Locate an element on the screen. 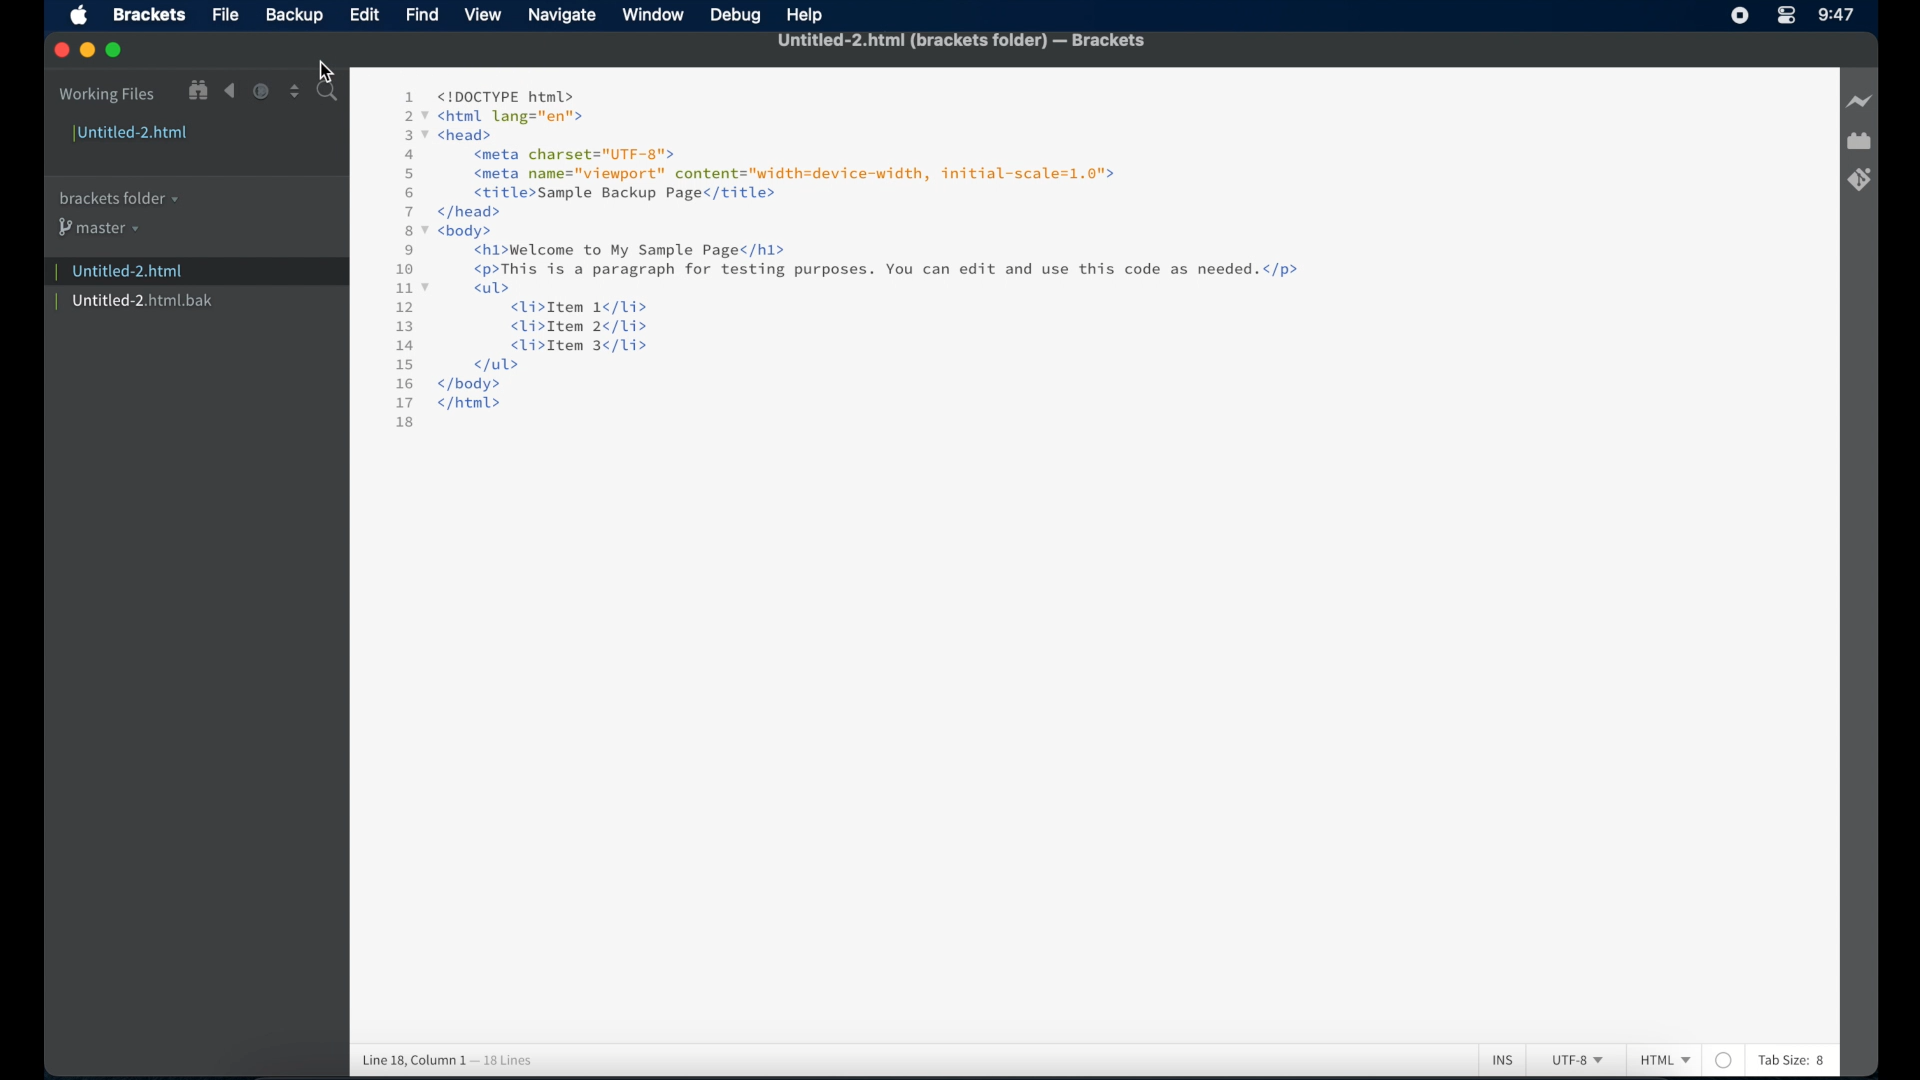 Image resolution: width=1920 pixels, height=1080 pixels. live preview is located at coordinates (1860, 101).